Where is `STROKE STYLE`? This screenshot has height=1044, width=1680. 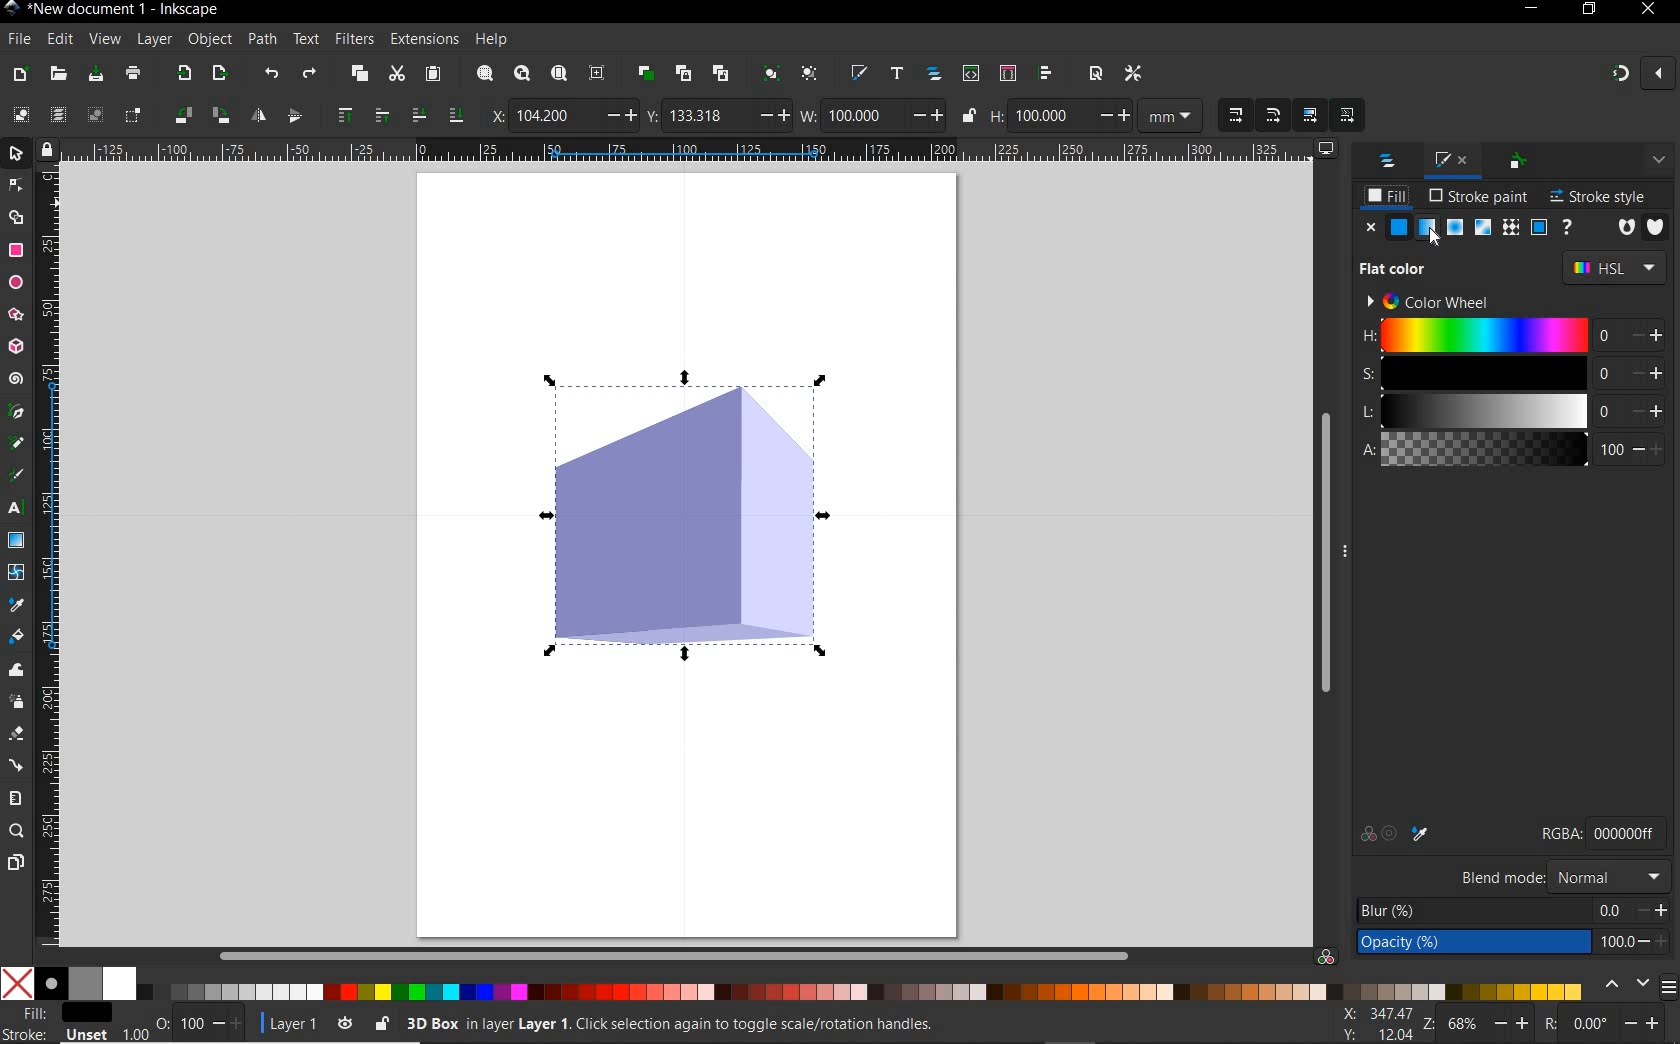
STROKE STYLE is located at coordinates (1600, 194).